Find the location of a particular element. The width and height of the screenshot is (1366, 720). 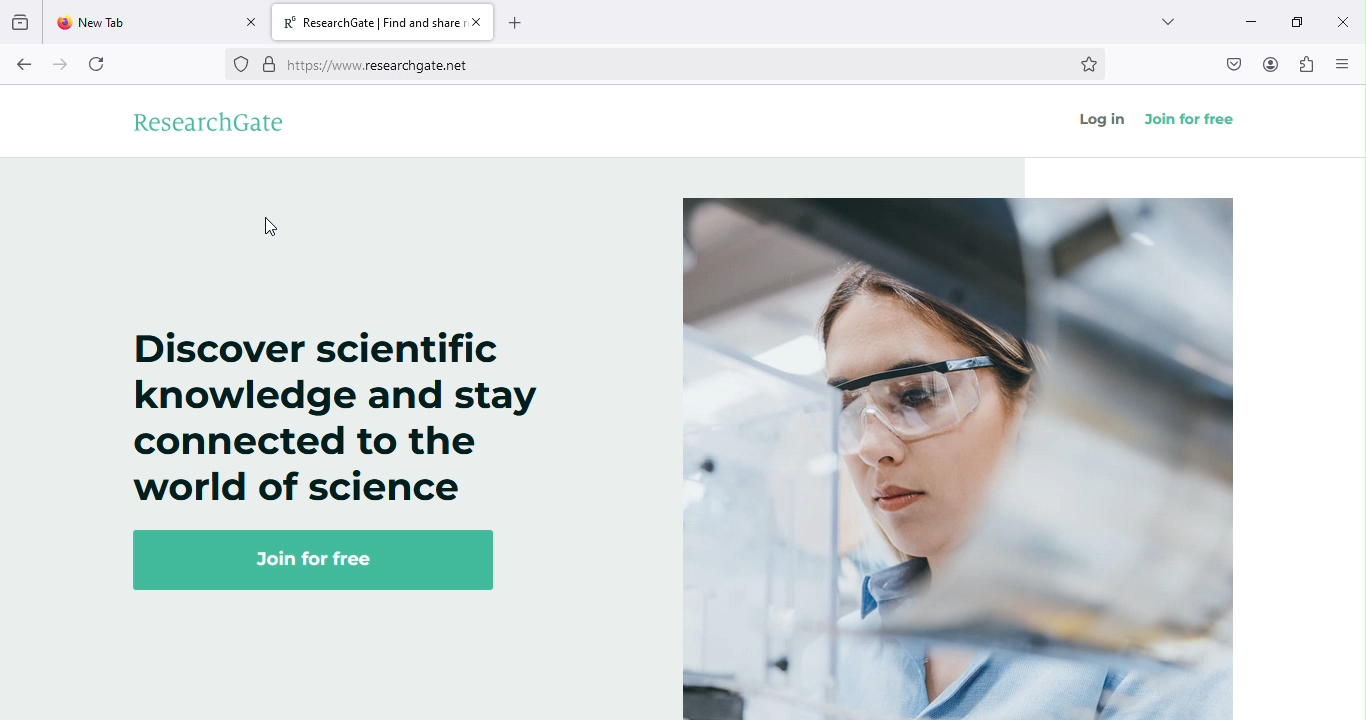

researchgate is located at coordinates (216, 122).